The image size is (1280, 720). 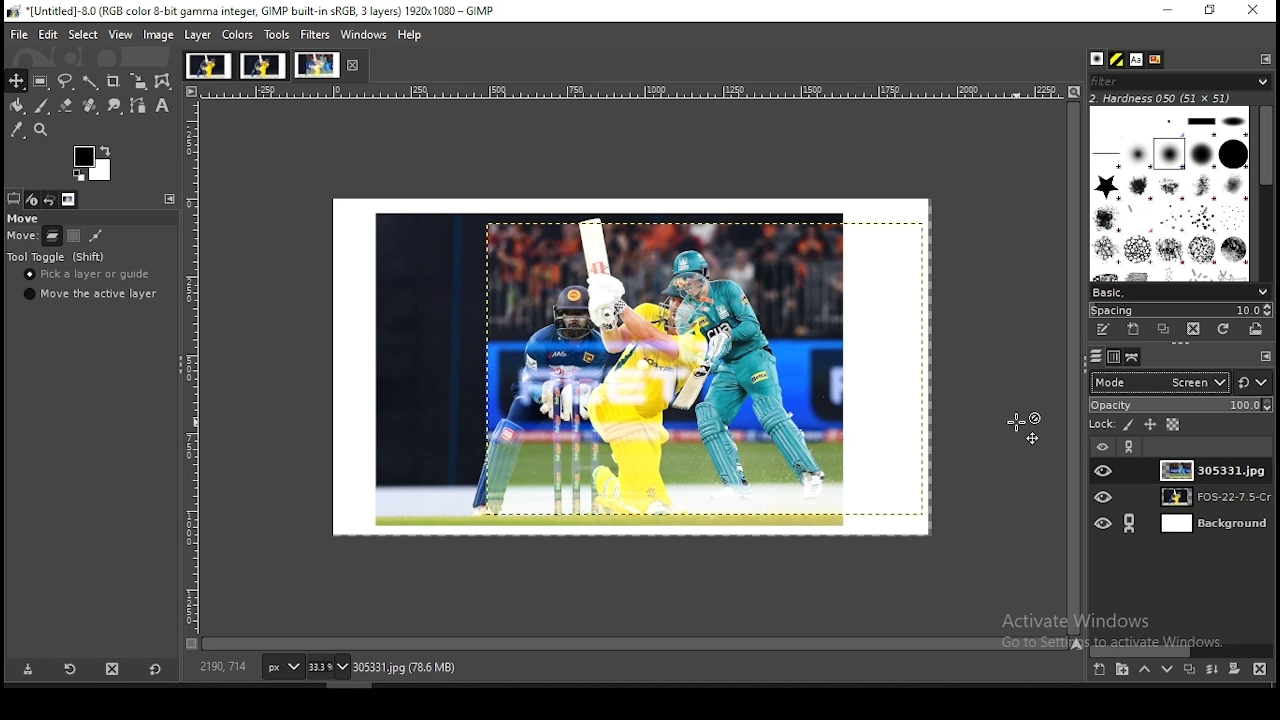 What do you see at coordinates (1208, 497) in the screenshot?
I see `layer` at bounding box center [1208, 497].